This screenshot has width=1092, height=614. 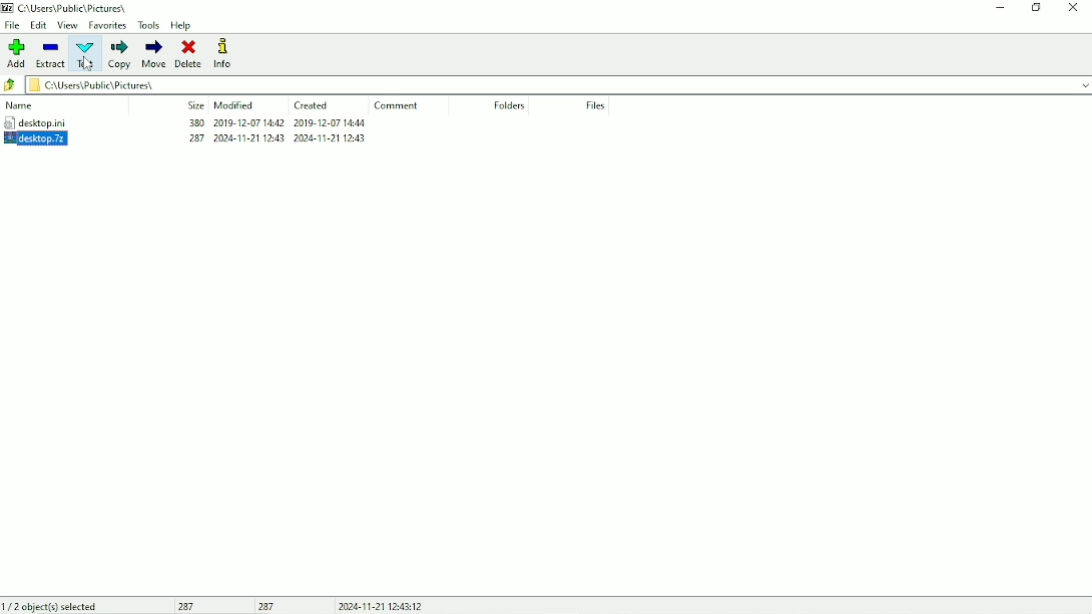 I want to click on Size, so click(x=195, y=105).